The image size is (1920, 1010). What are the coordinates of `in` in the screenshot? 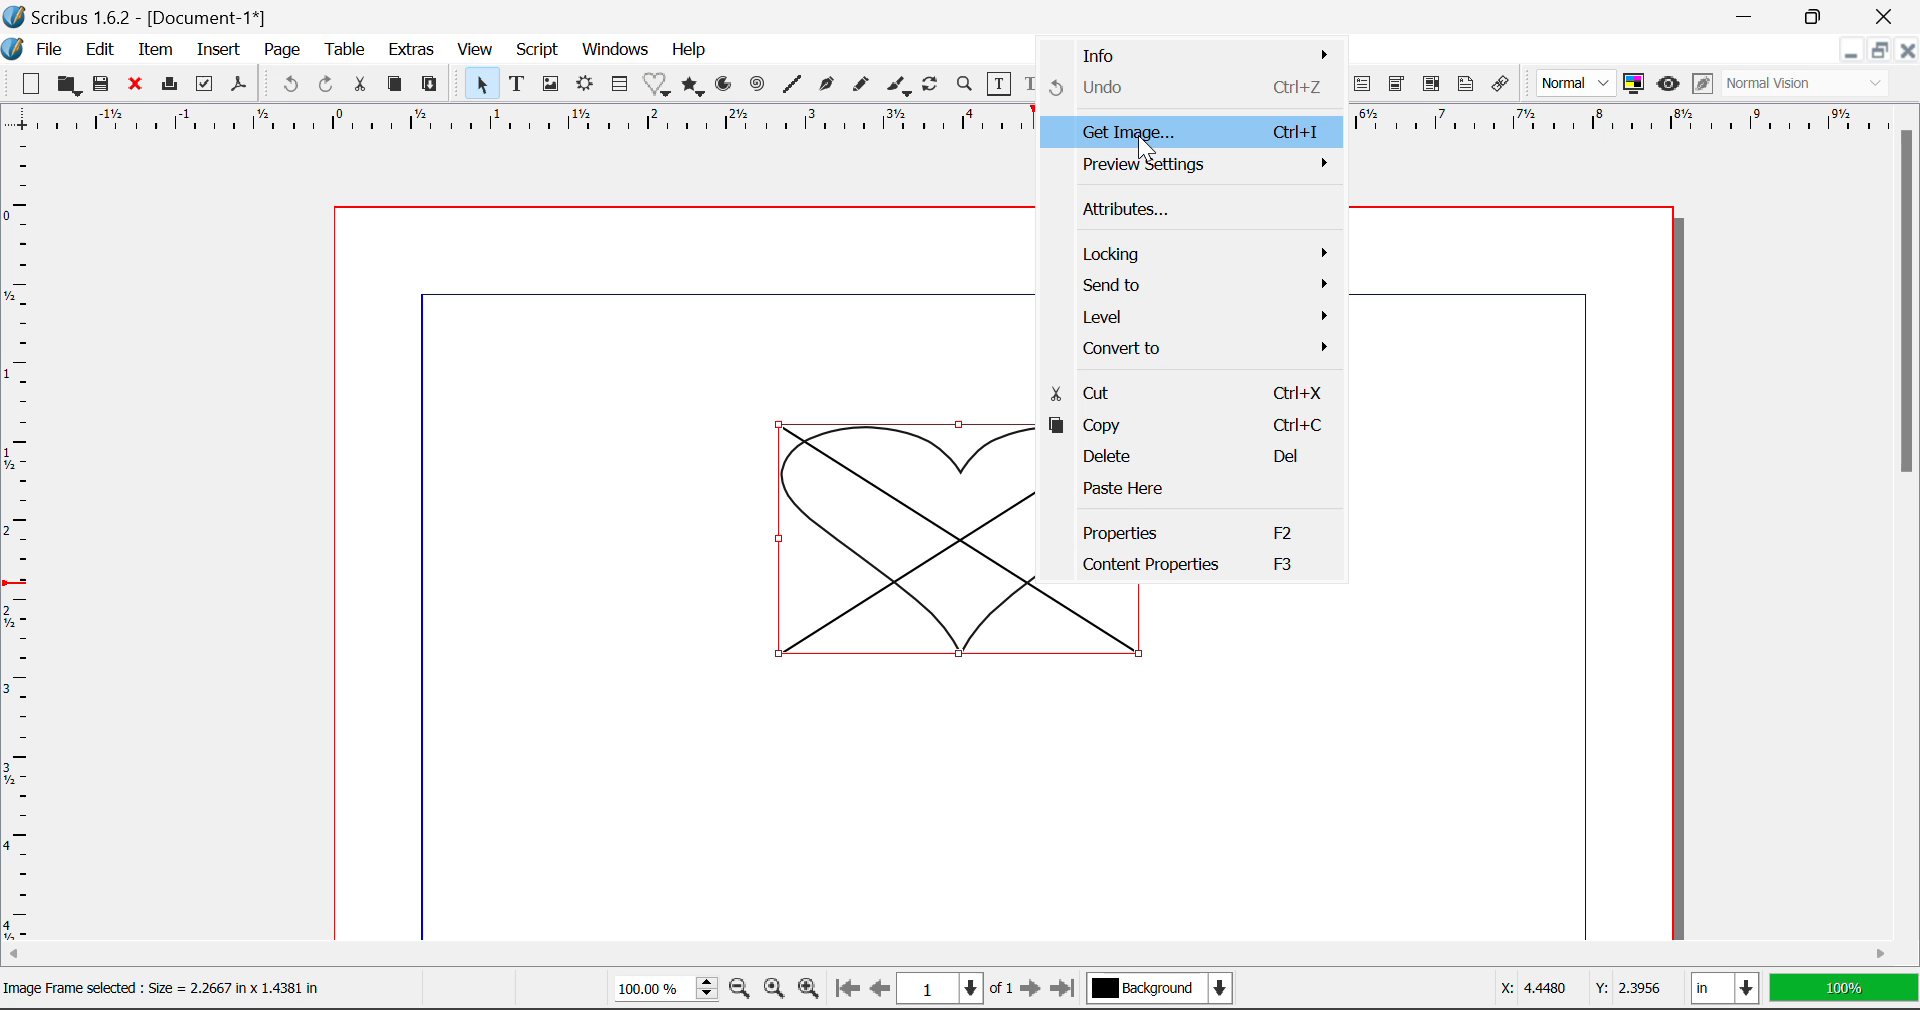 It's located at (1724, 989).